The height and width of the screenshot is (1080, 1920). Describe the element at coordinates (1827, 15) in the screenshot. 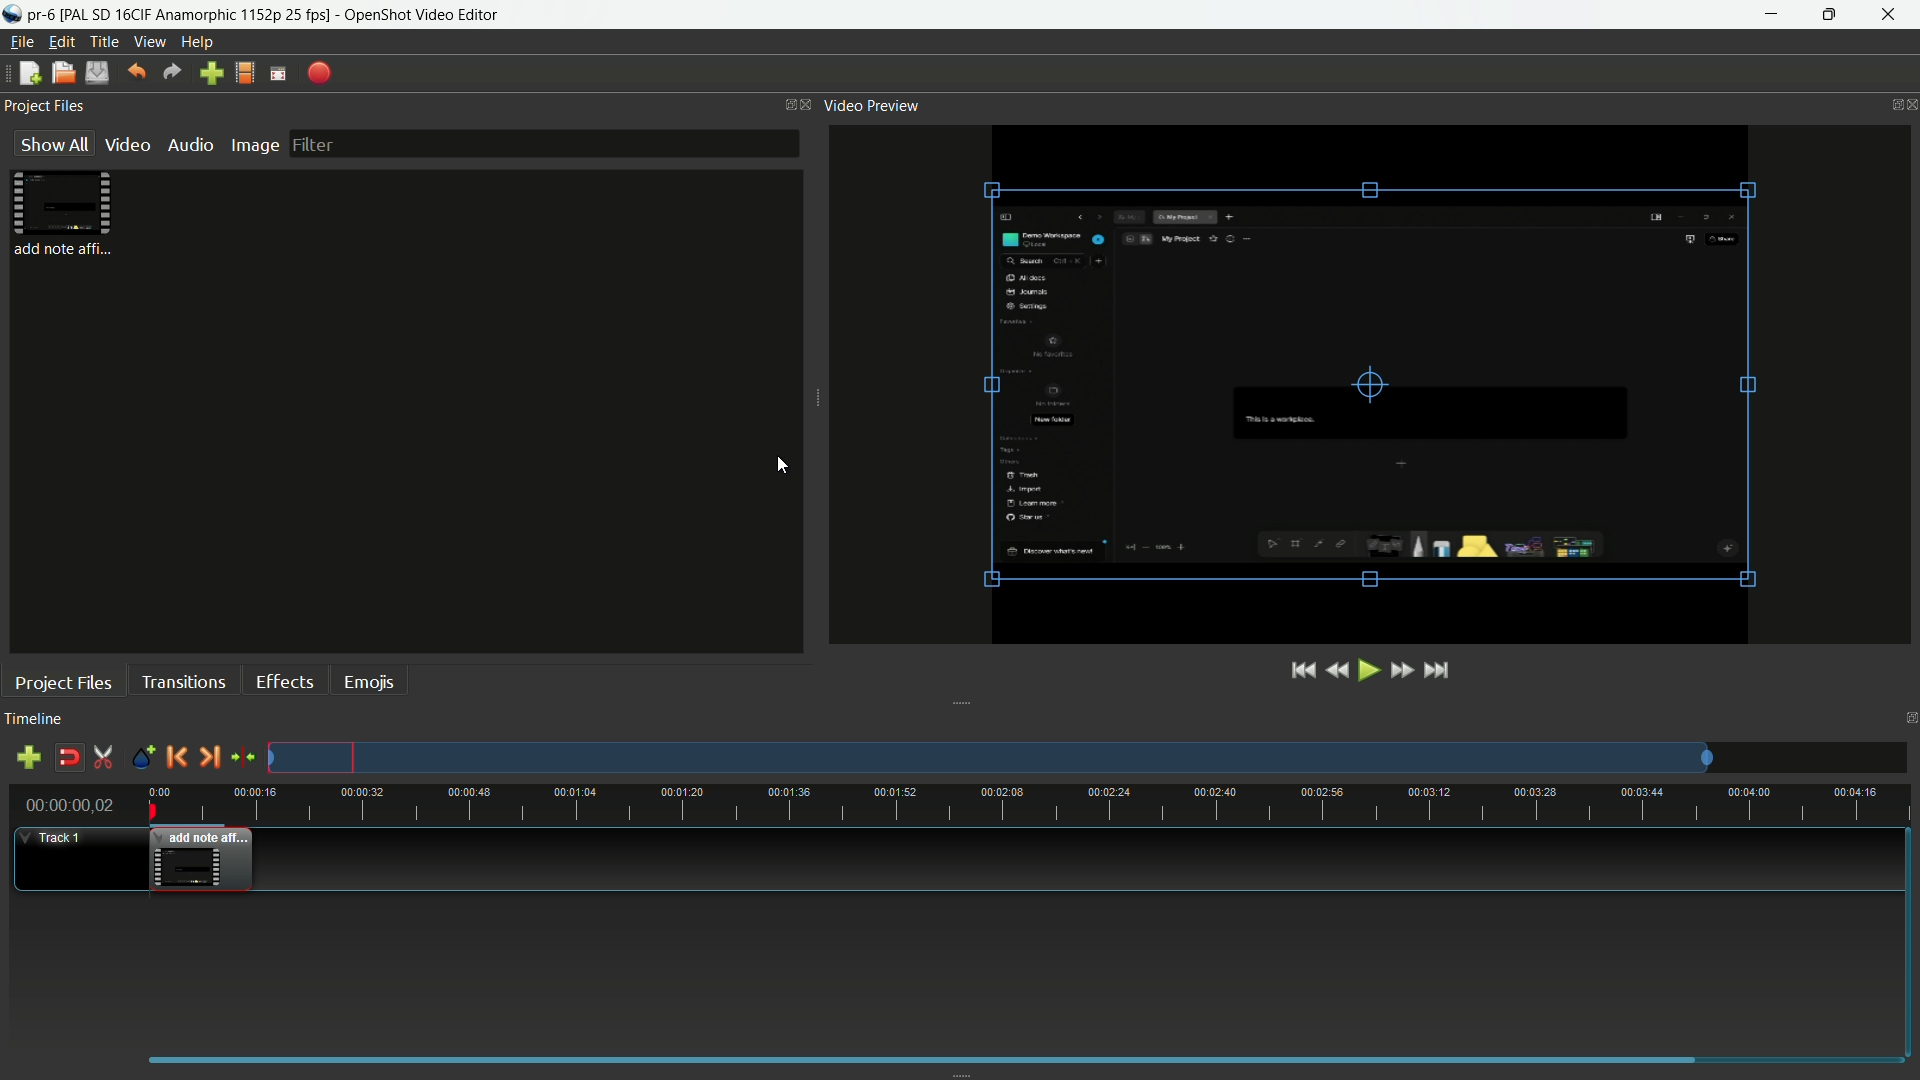

I see `maximize` at that location.